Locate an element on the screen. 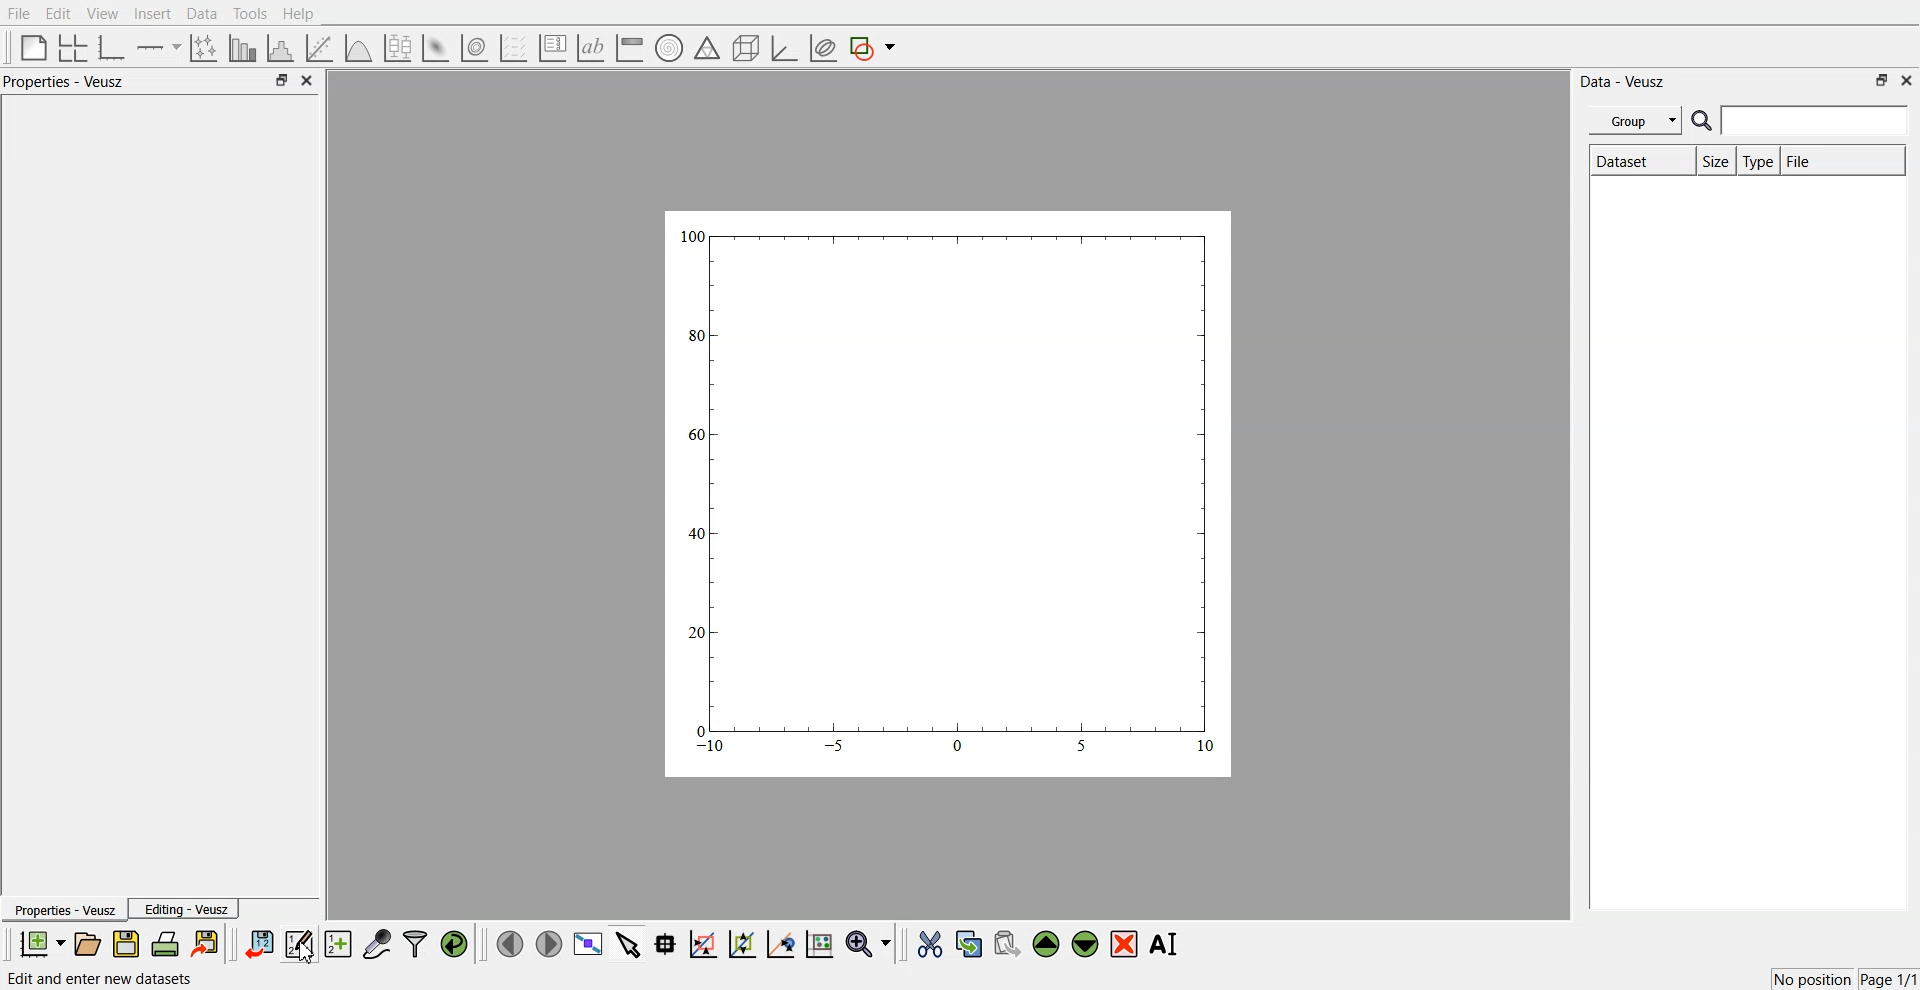 The height and width of the screenshot is (990, 1920). blank page is located at coordinates (29, 46).